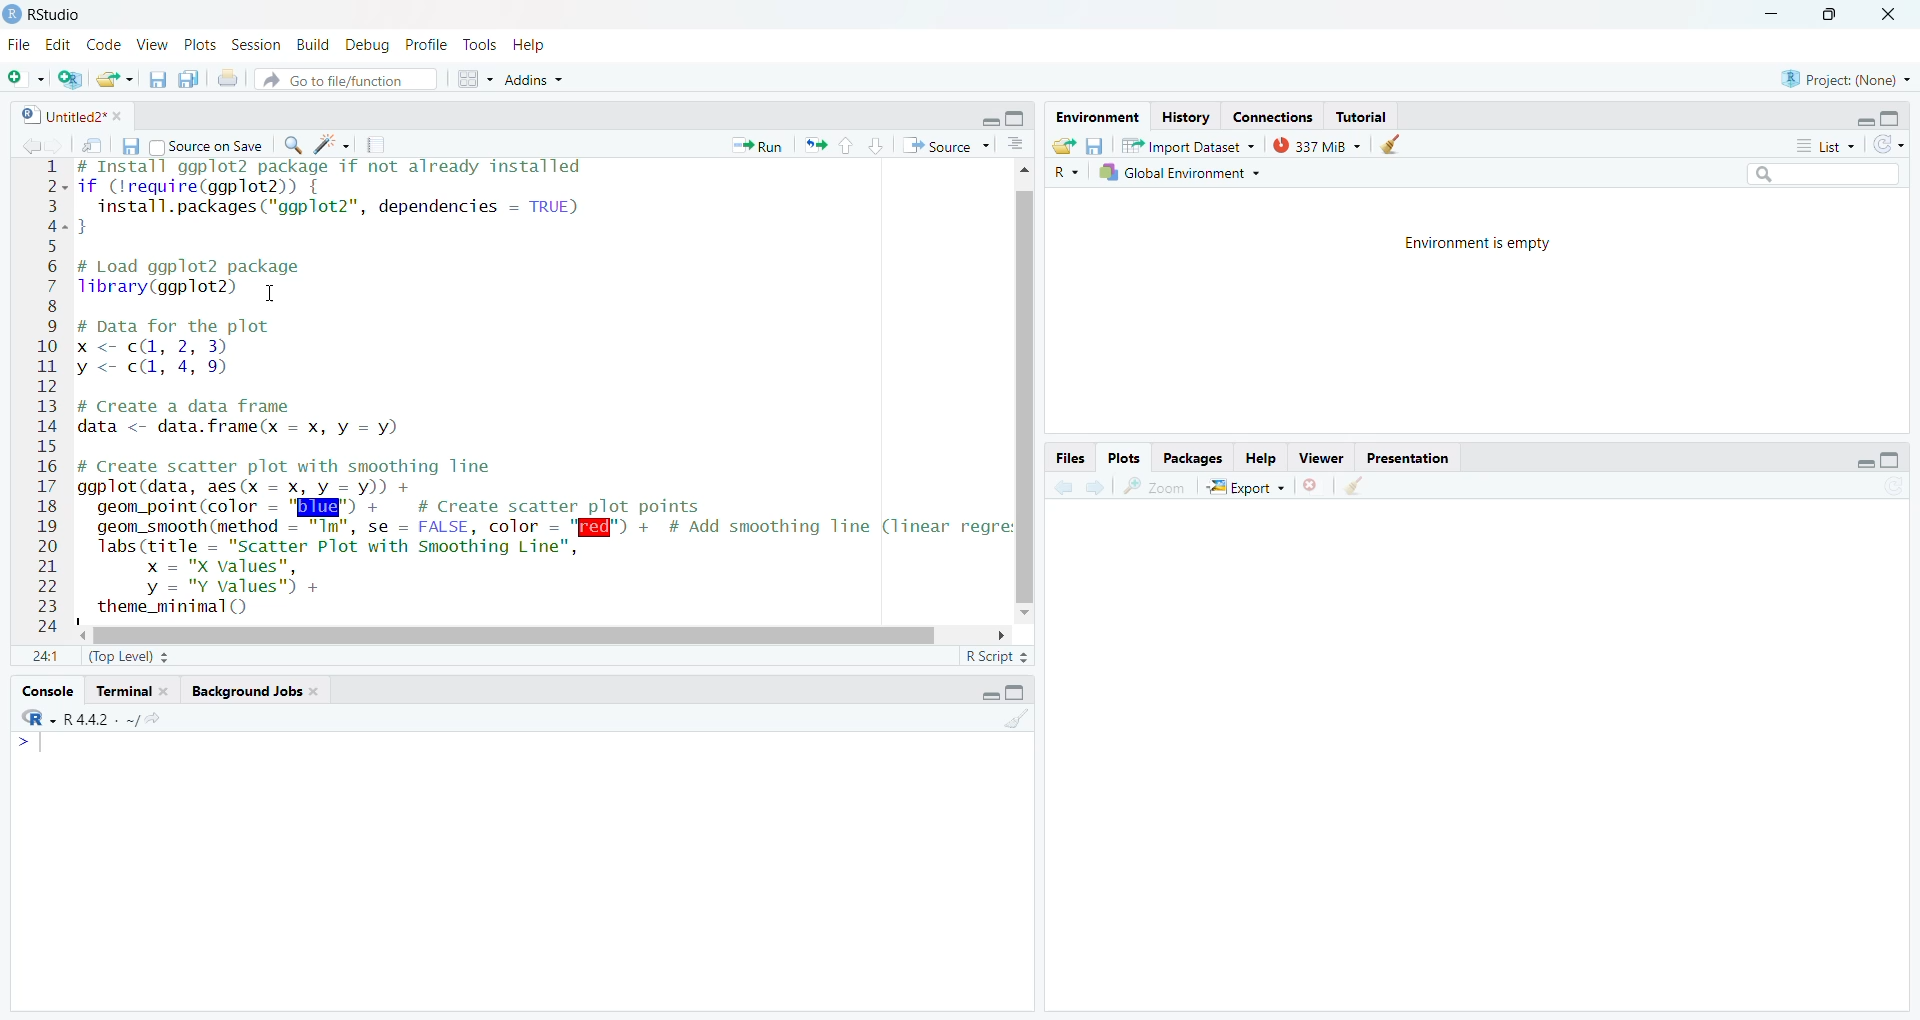 This screenshot has height=1020, width=1920. Describe the element at coordinates (1195, 149) in the screenshot. I see ` Import Dataset ~` at that location.